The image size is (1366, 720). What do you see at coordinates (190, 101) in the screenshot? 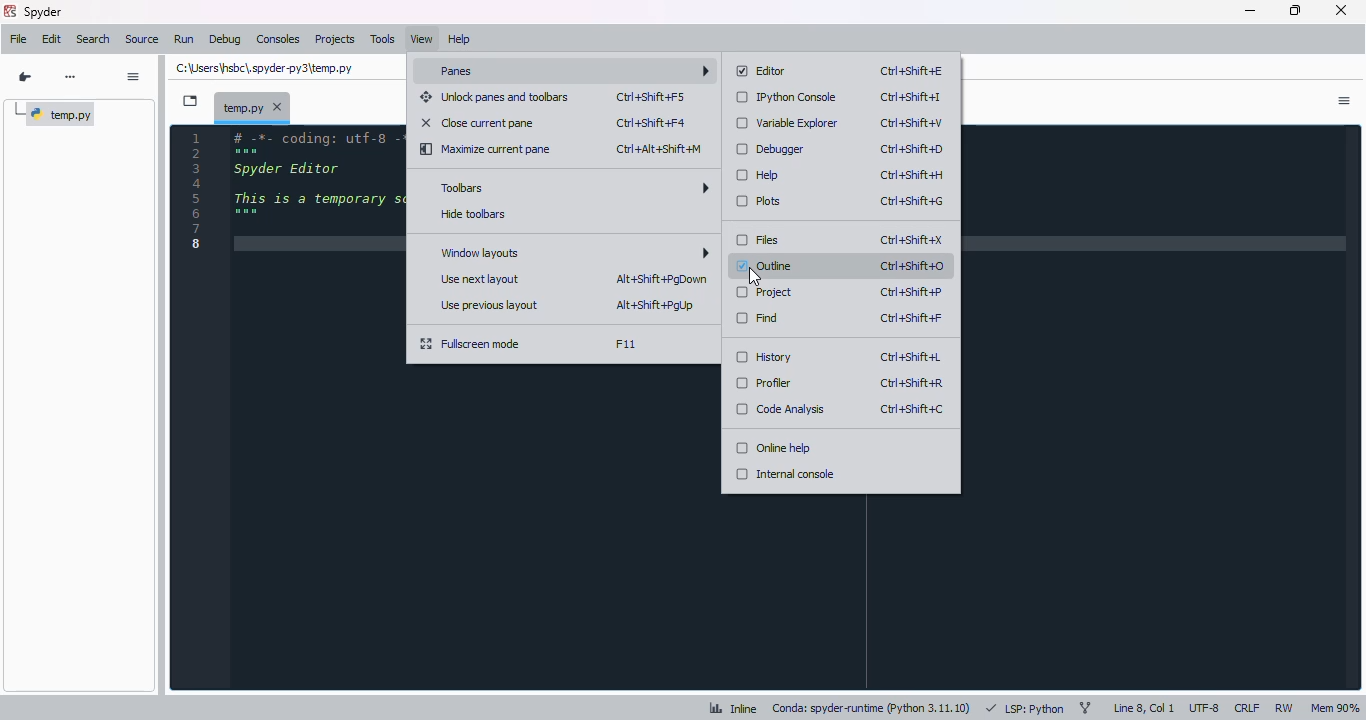
I see `browse tabs` at bounding box center [190, 101].